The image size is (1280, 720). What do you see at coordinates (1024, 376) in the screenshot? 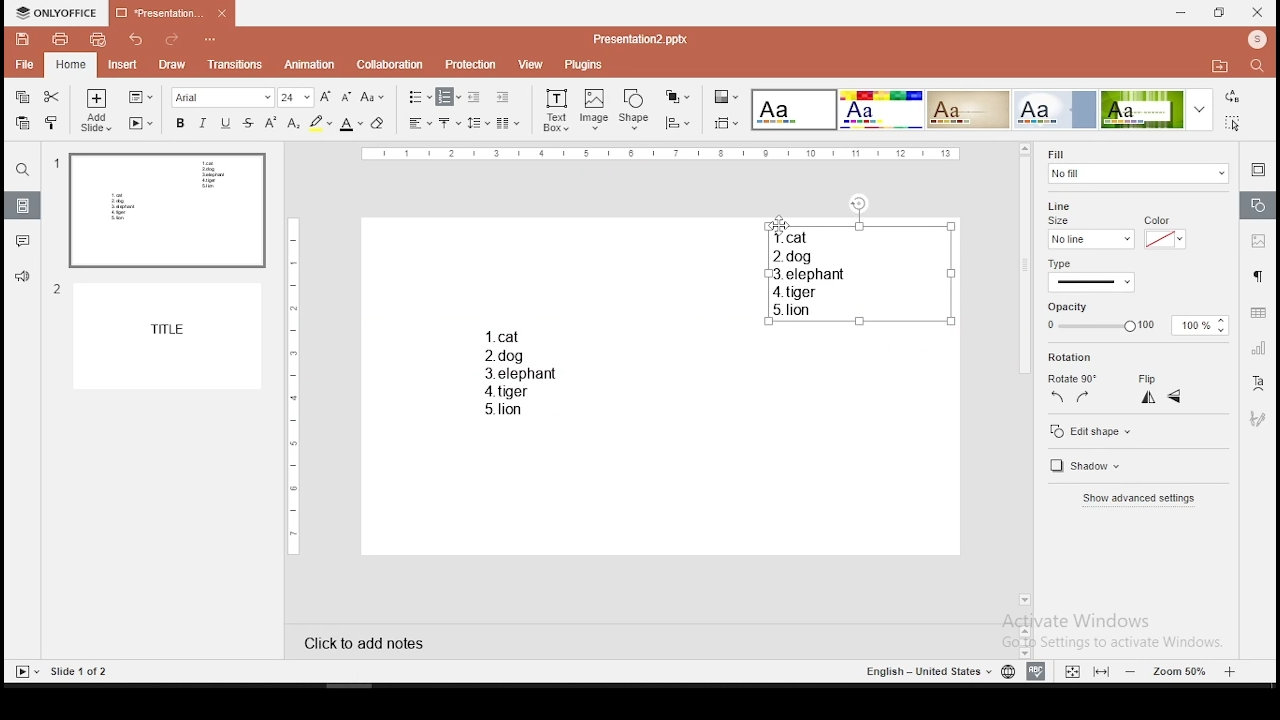
I see `scroll bar` at bounding box center [1024, 376].